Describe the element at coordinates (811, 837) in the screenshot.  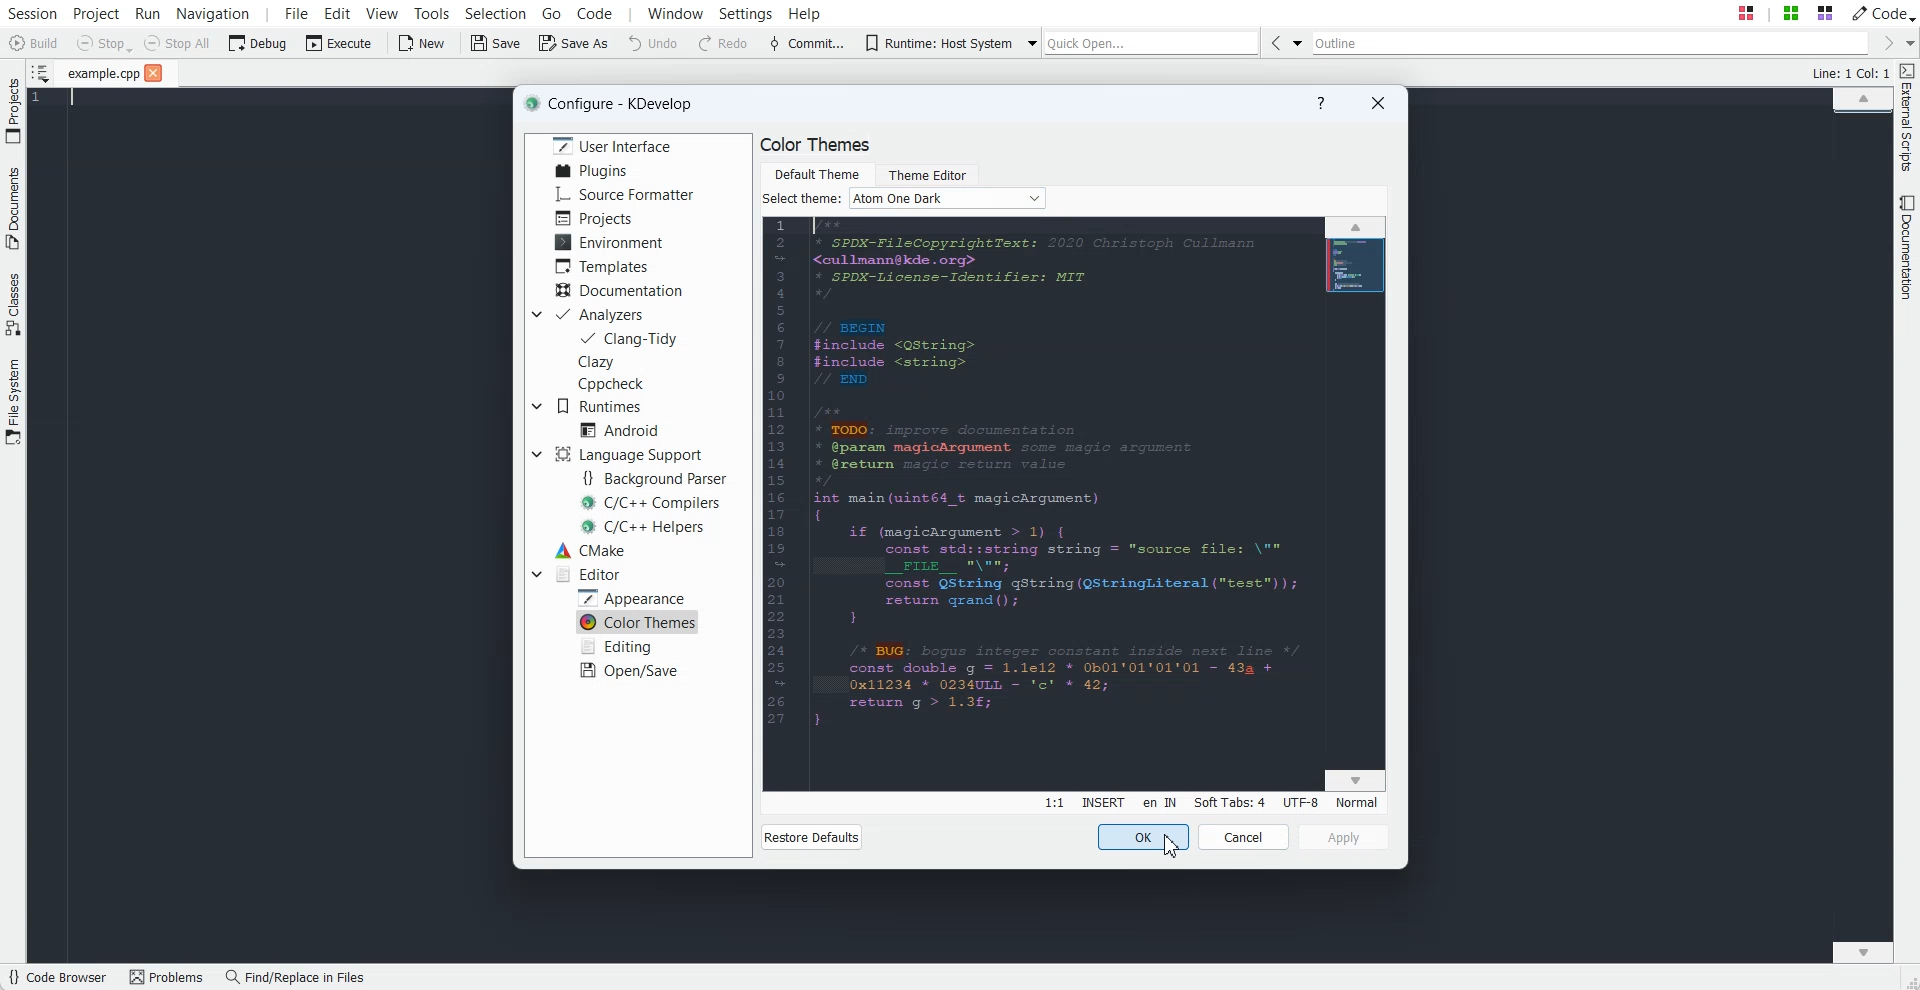
I see `Restore Default` at that location.